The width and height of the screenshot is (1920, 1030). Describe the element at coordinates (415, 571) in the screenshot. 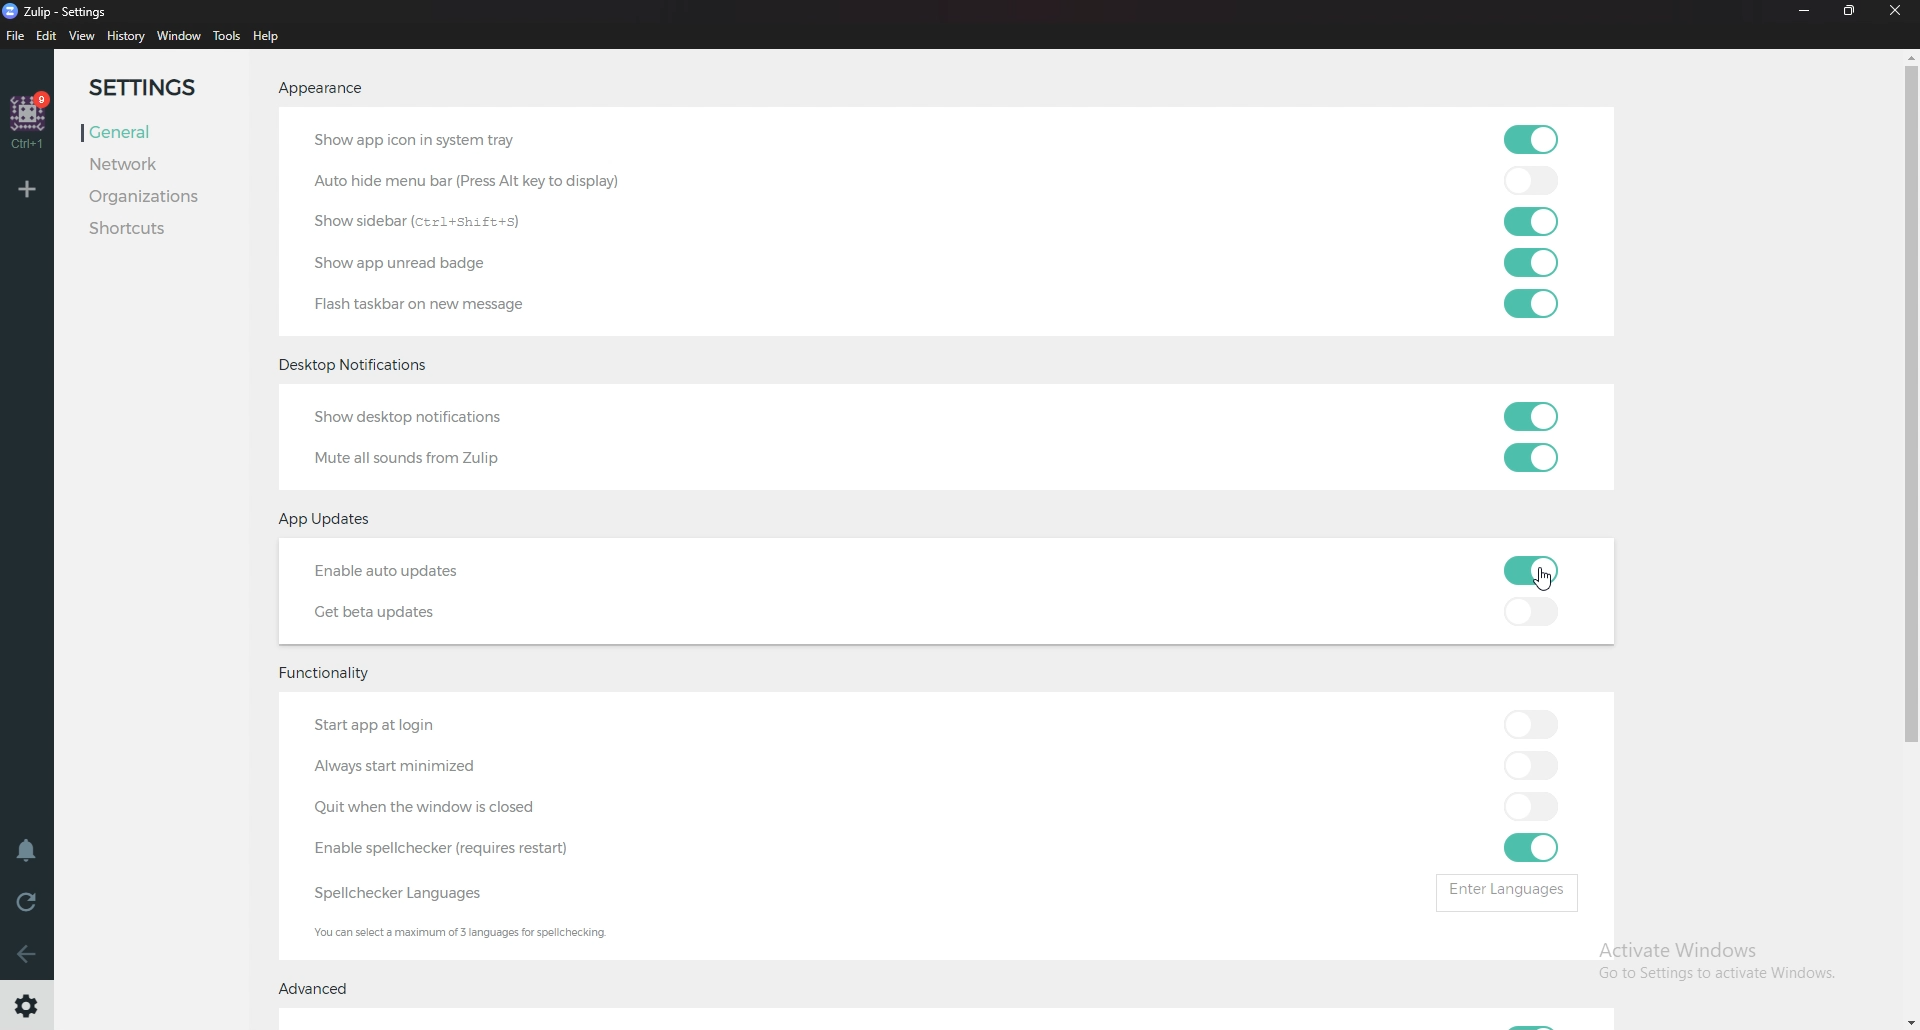

I see `Enable auto updates` at that location.